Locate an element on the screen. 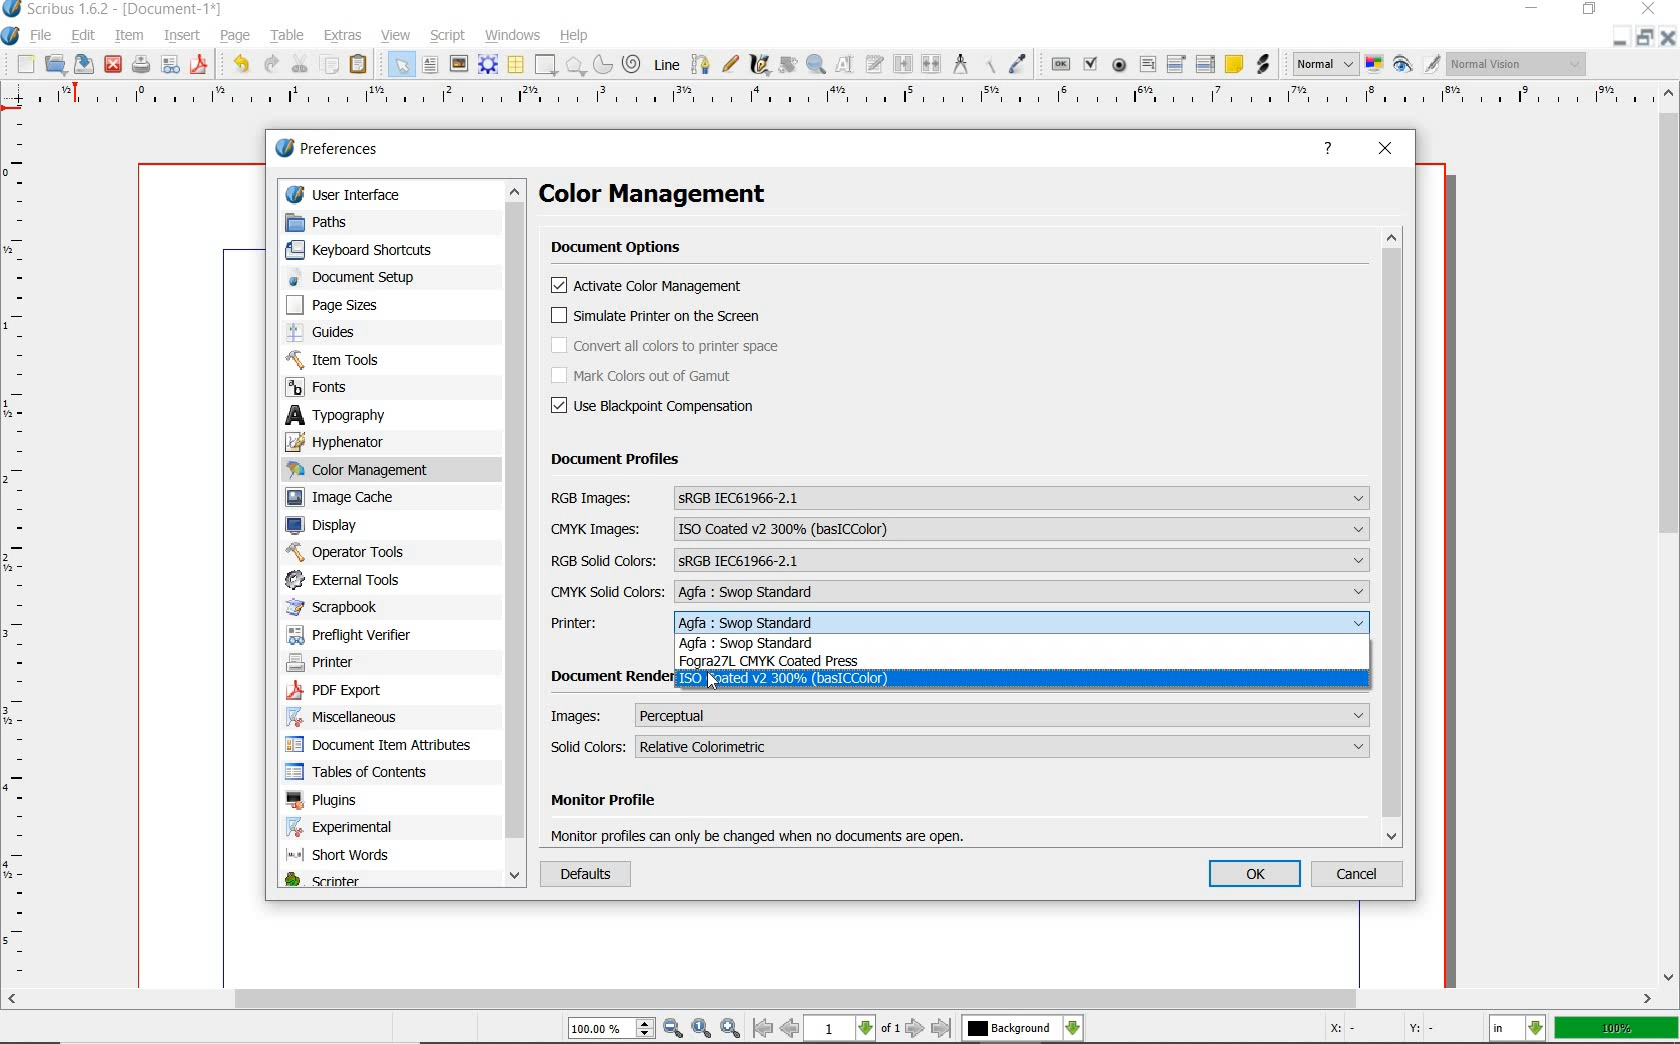 The image size is (1680, 1044). pdf text field is located at coordinates (1147, 64).